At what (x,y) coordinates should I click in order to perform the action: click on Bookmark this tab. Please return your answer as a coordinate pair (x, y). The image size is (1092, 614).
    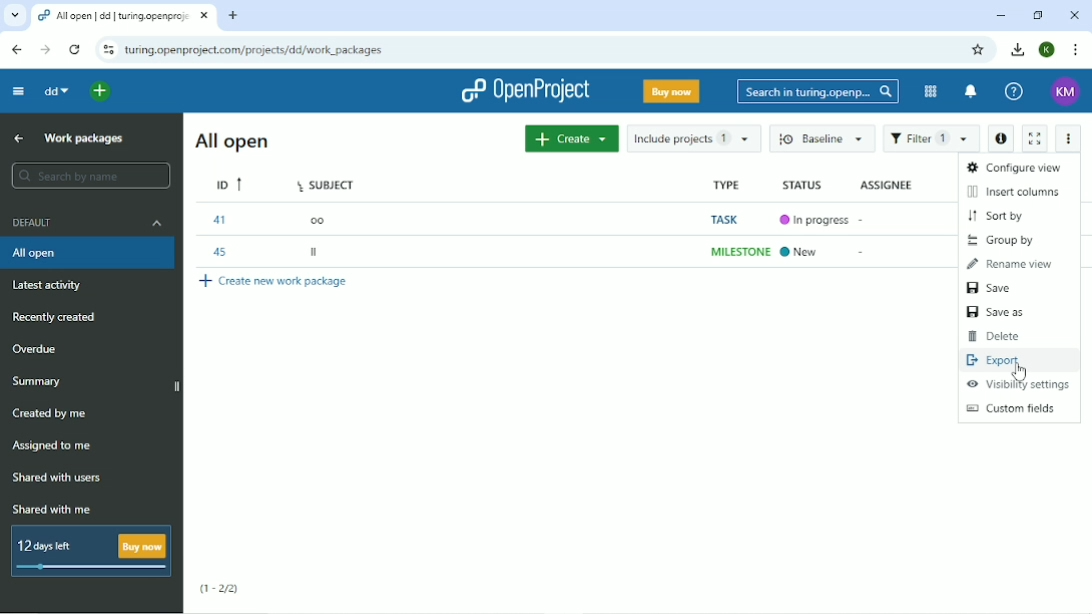
    Looking at the image, I should click on (981, 49).